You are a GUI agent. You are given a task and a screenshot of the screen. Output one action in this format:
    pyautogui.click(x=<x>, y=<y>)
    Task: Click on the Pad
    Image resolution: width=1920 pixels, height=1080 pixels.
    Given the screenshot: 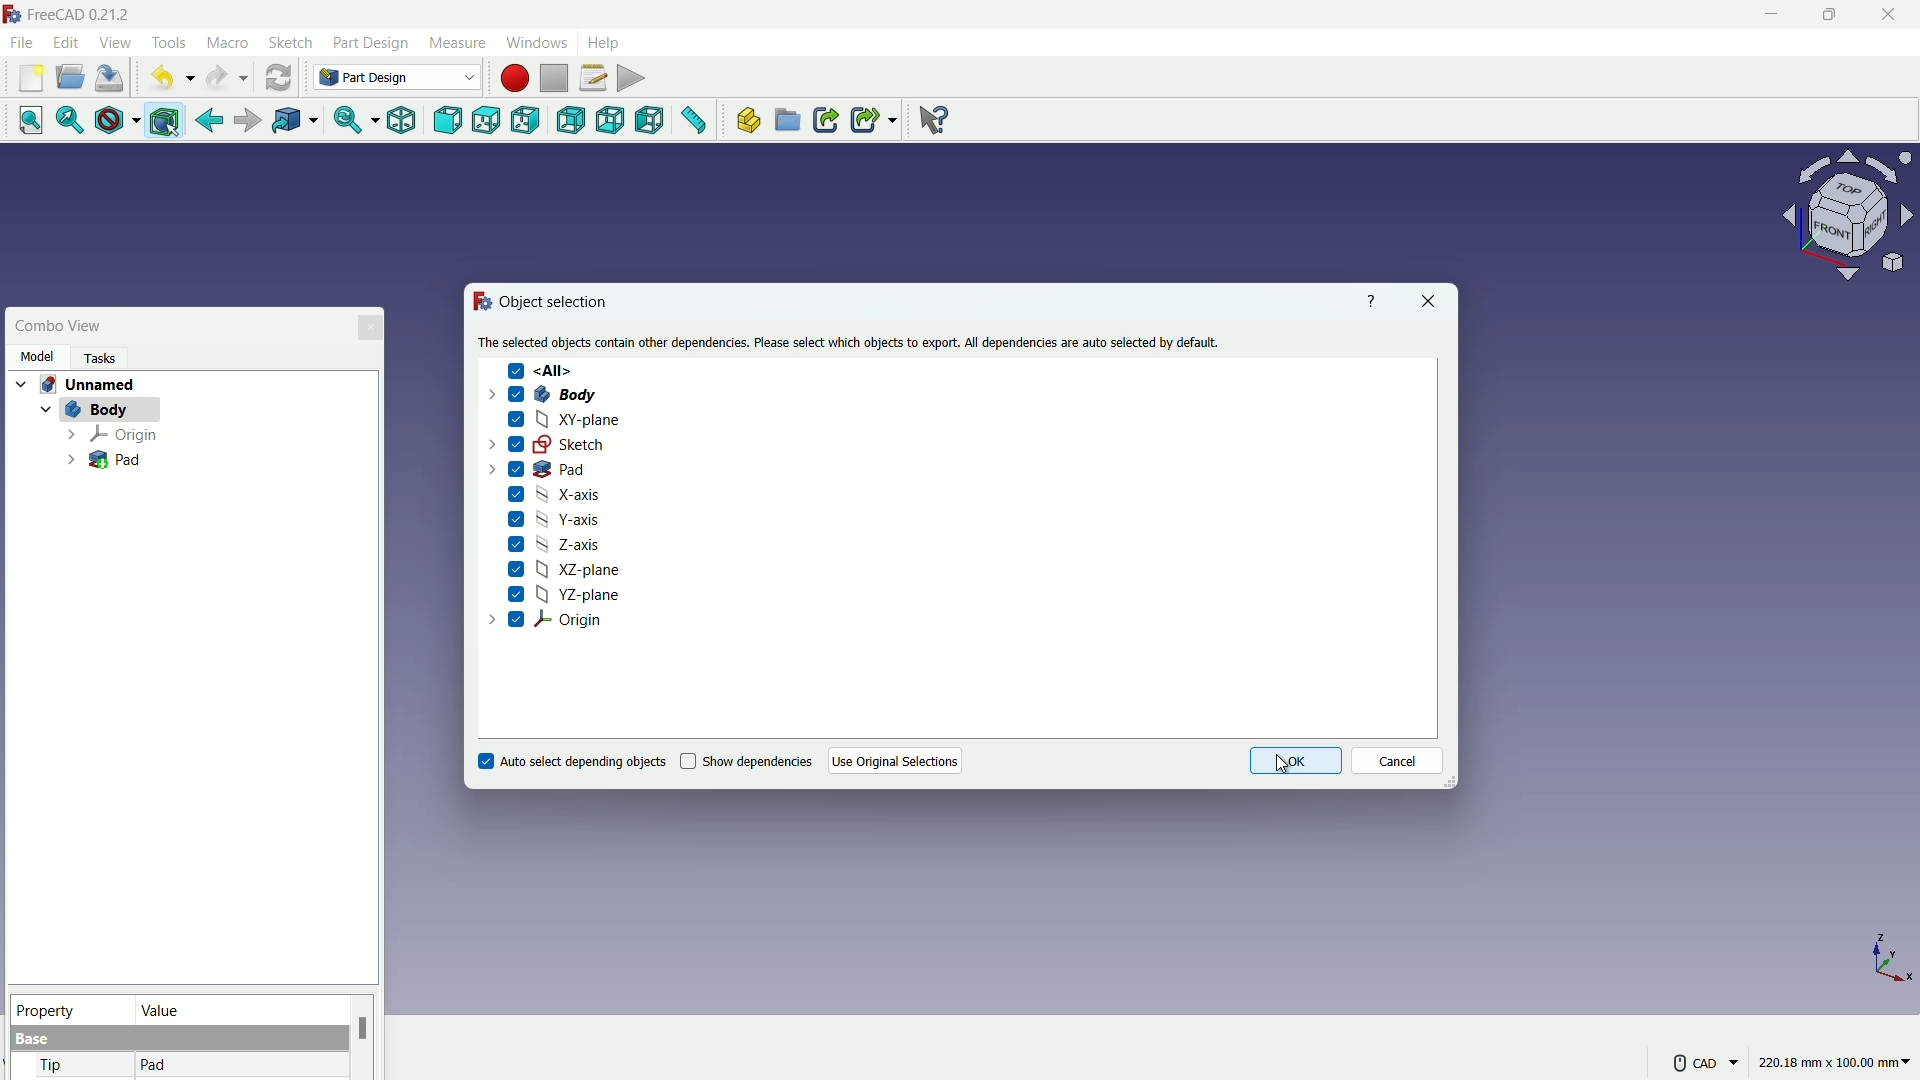 What is the action you would take?
    pyautogui.click(x=104, y=461)
    